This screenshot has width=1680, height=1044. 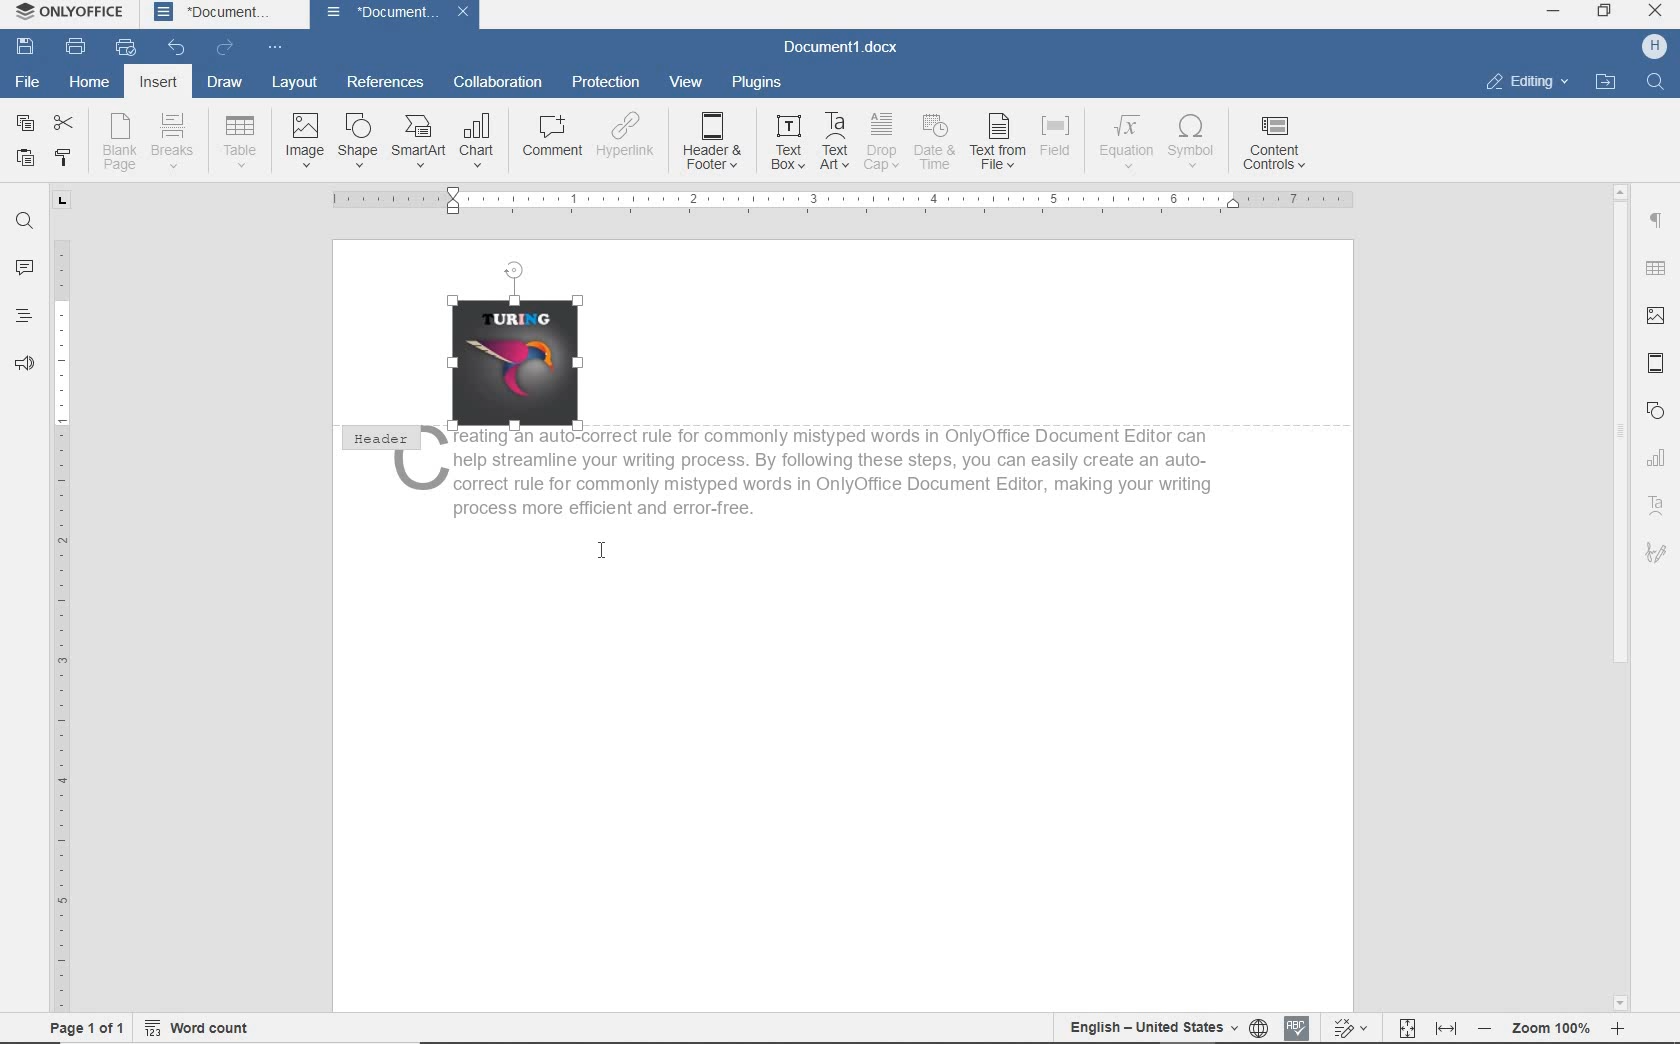 I want to click on , so click(x=1193, y=141).